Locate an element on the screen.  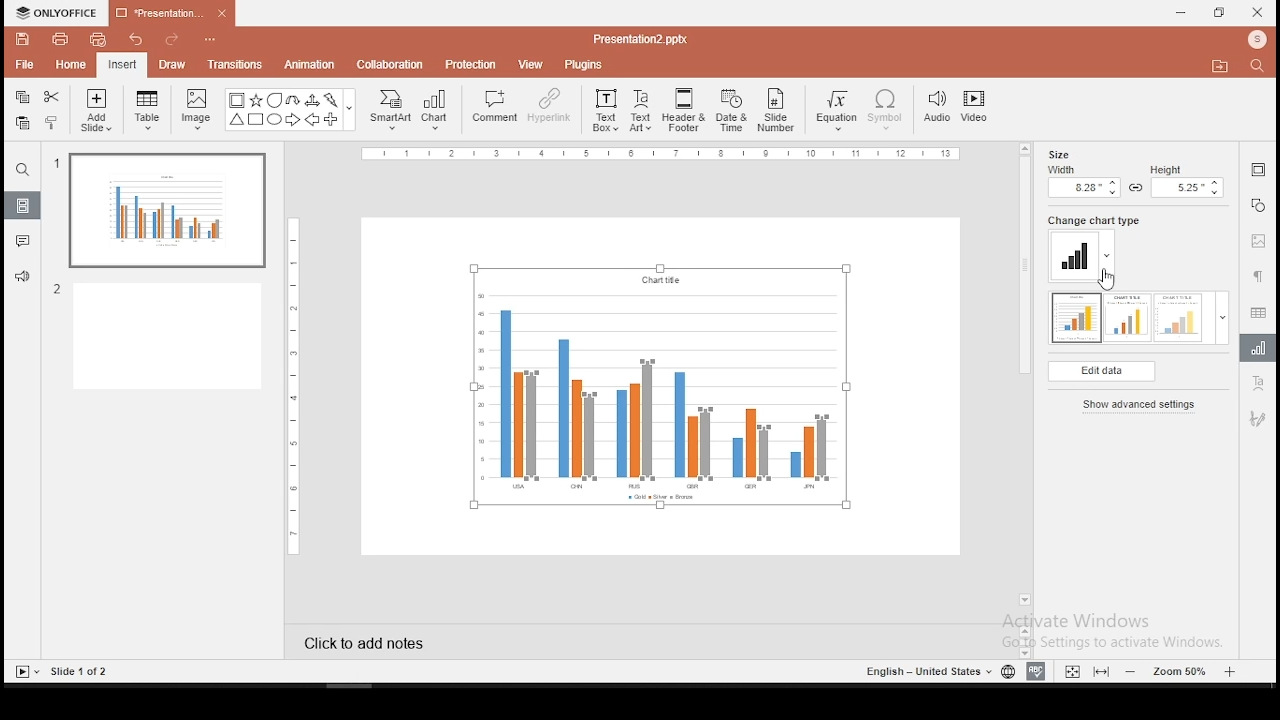
slide 2 is located at coordinates (162, 337).